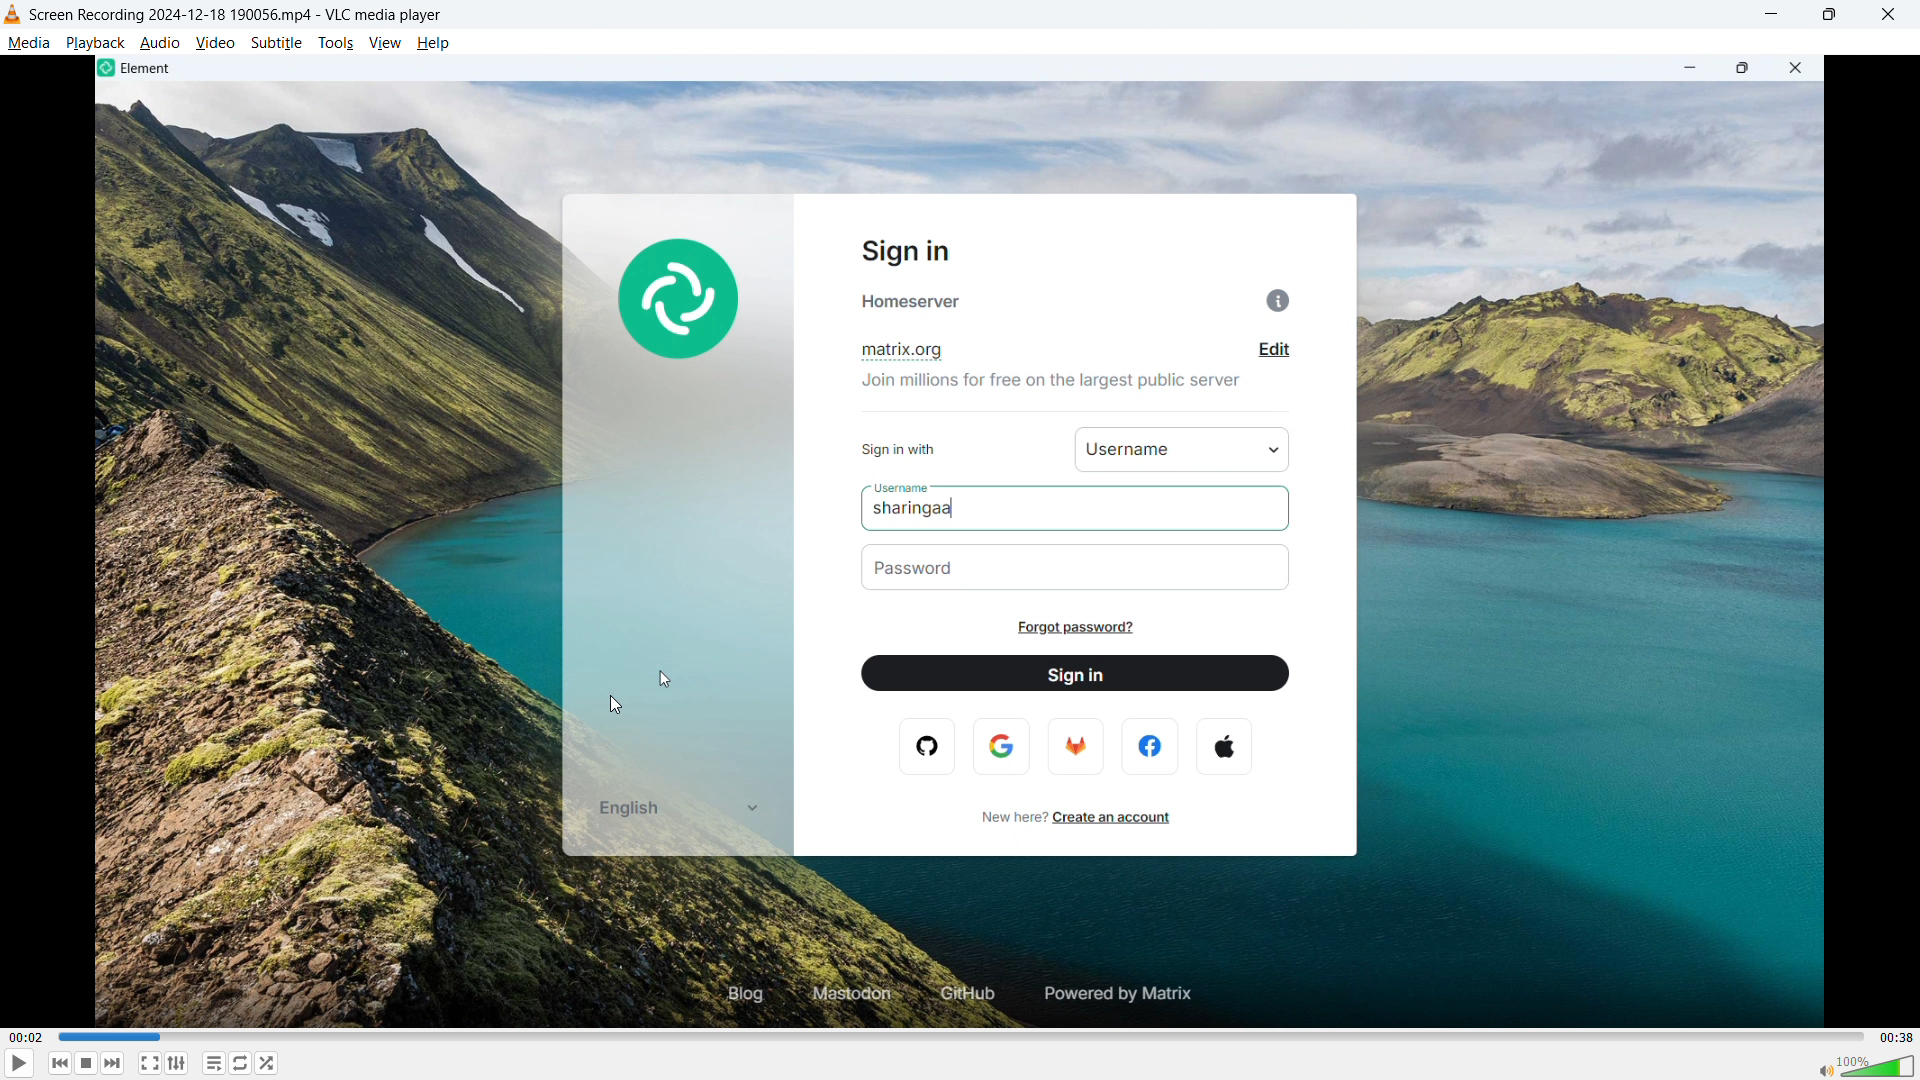 The height and width of the screenshot is (1080, 1920). I want to click on Homeserver, so click(1082, 299).